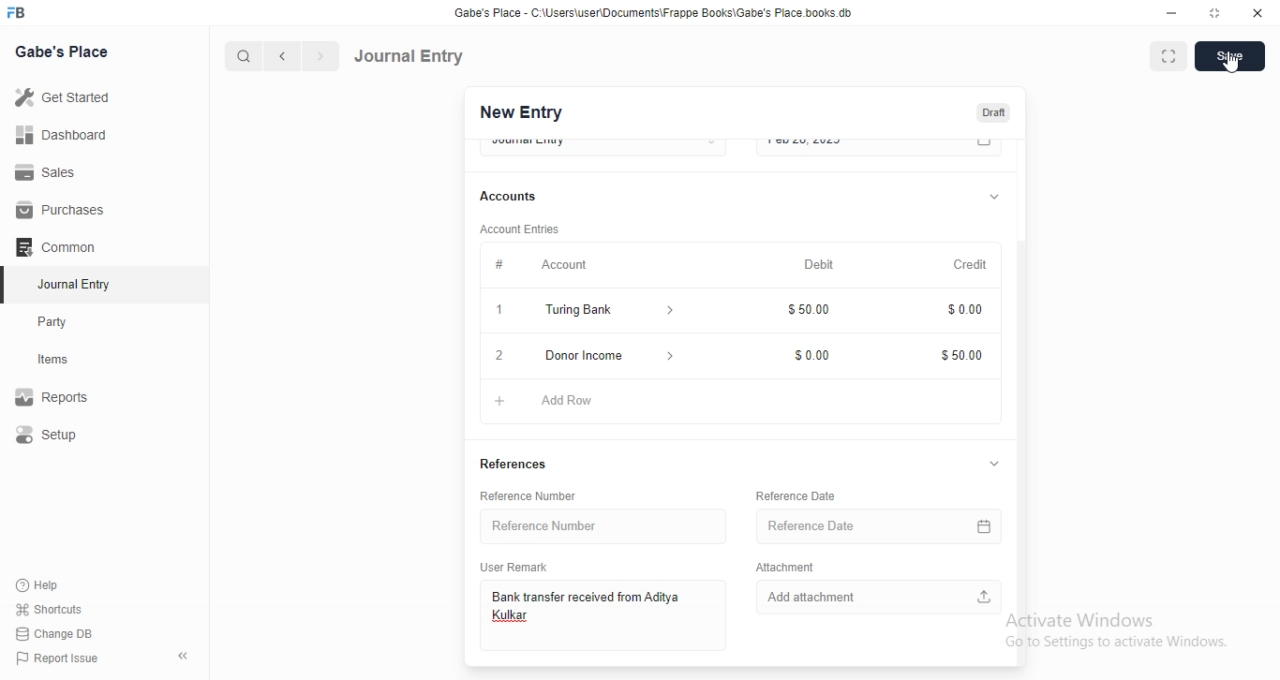 Image resolution: width=1280 pixels, height=680 pixels. Describe the element at coordinates (606, 354) in the screenshot. I see `donor income` at that location.